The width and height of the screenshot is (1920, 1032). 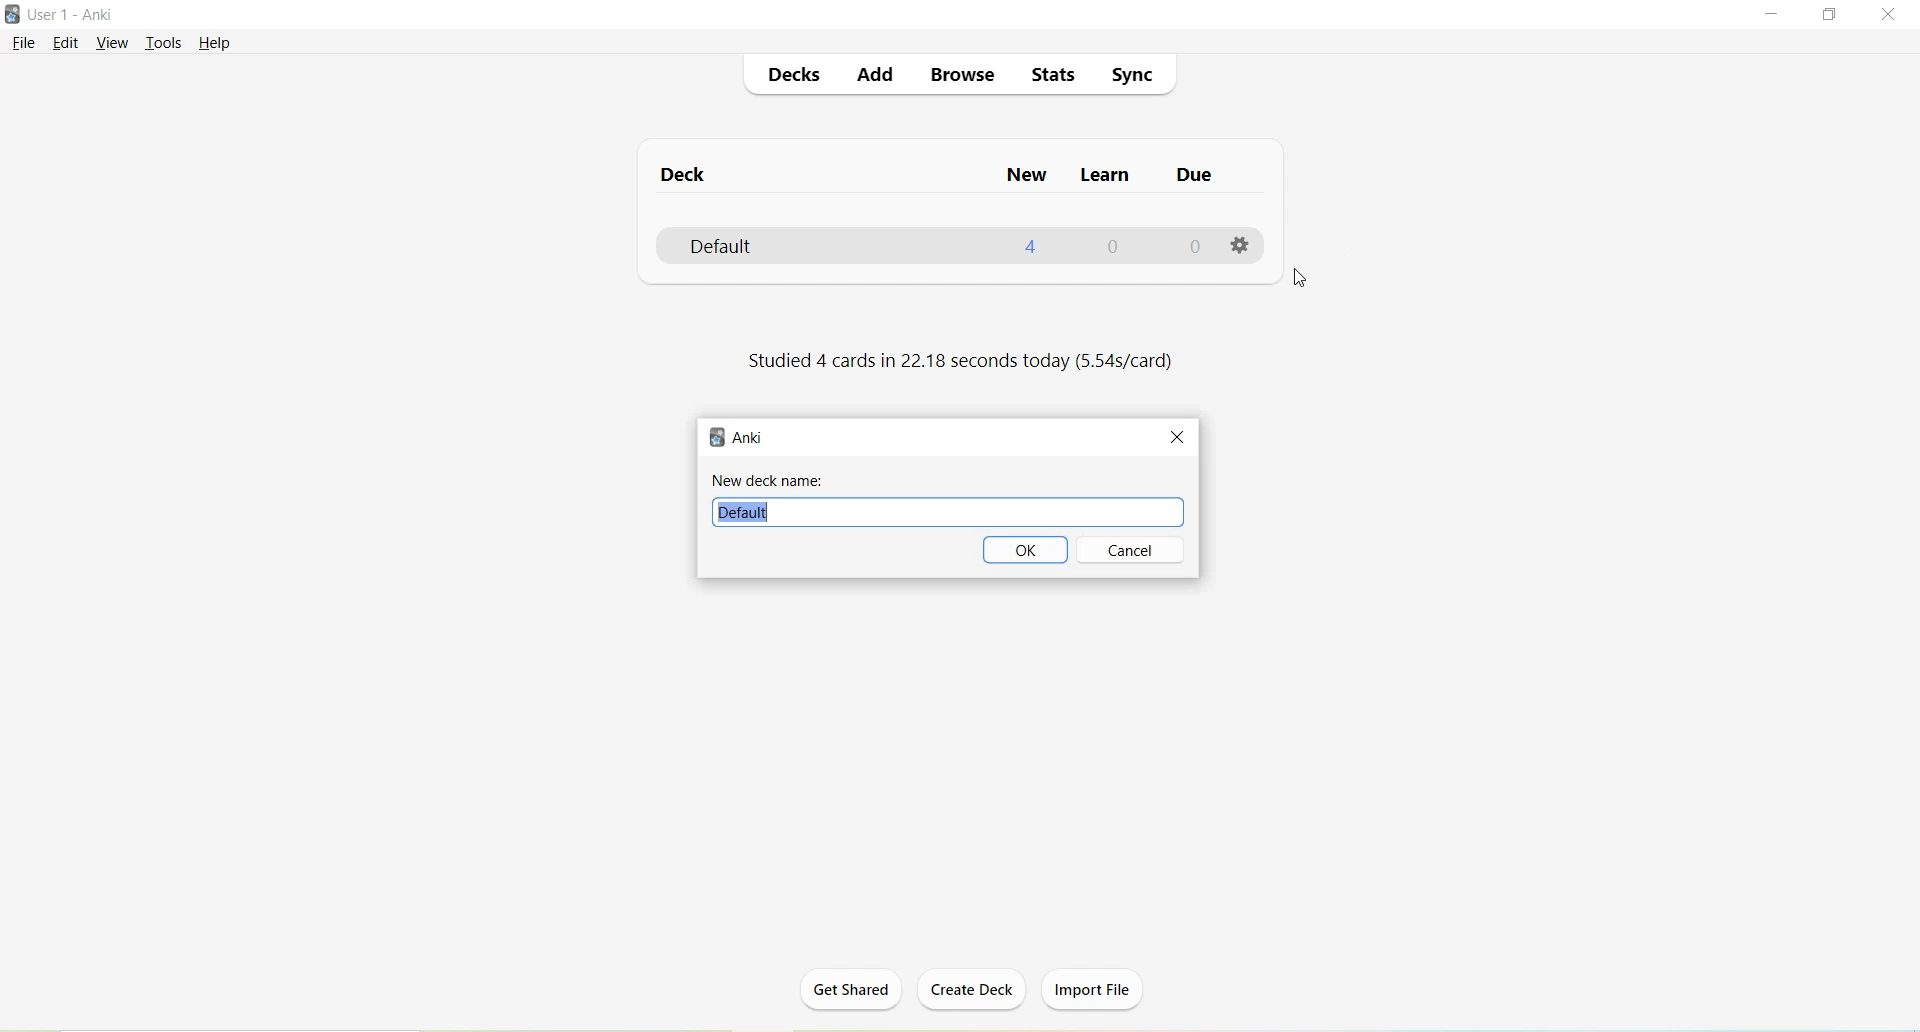 I want to click on Tools, so click(x=163, y=44).